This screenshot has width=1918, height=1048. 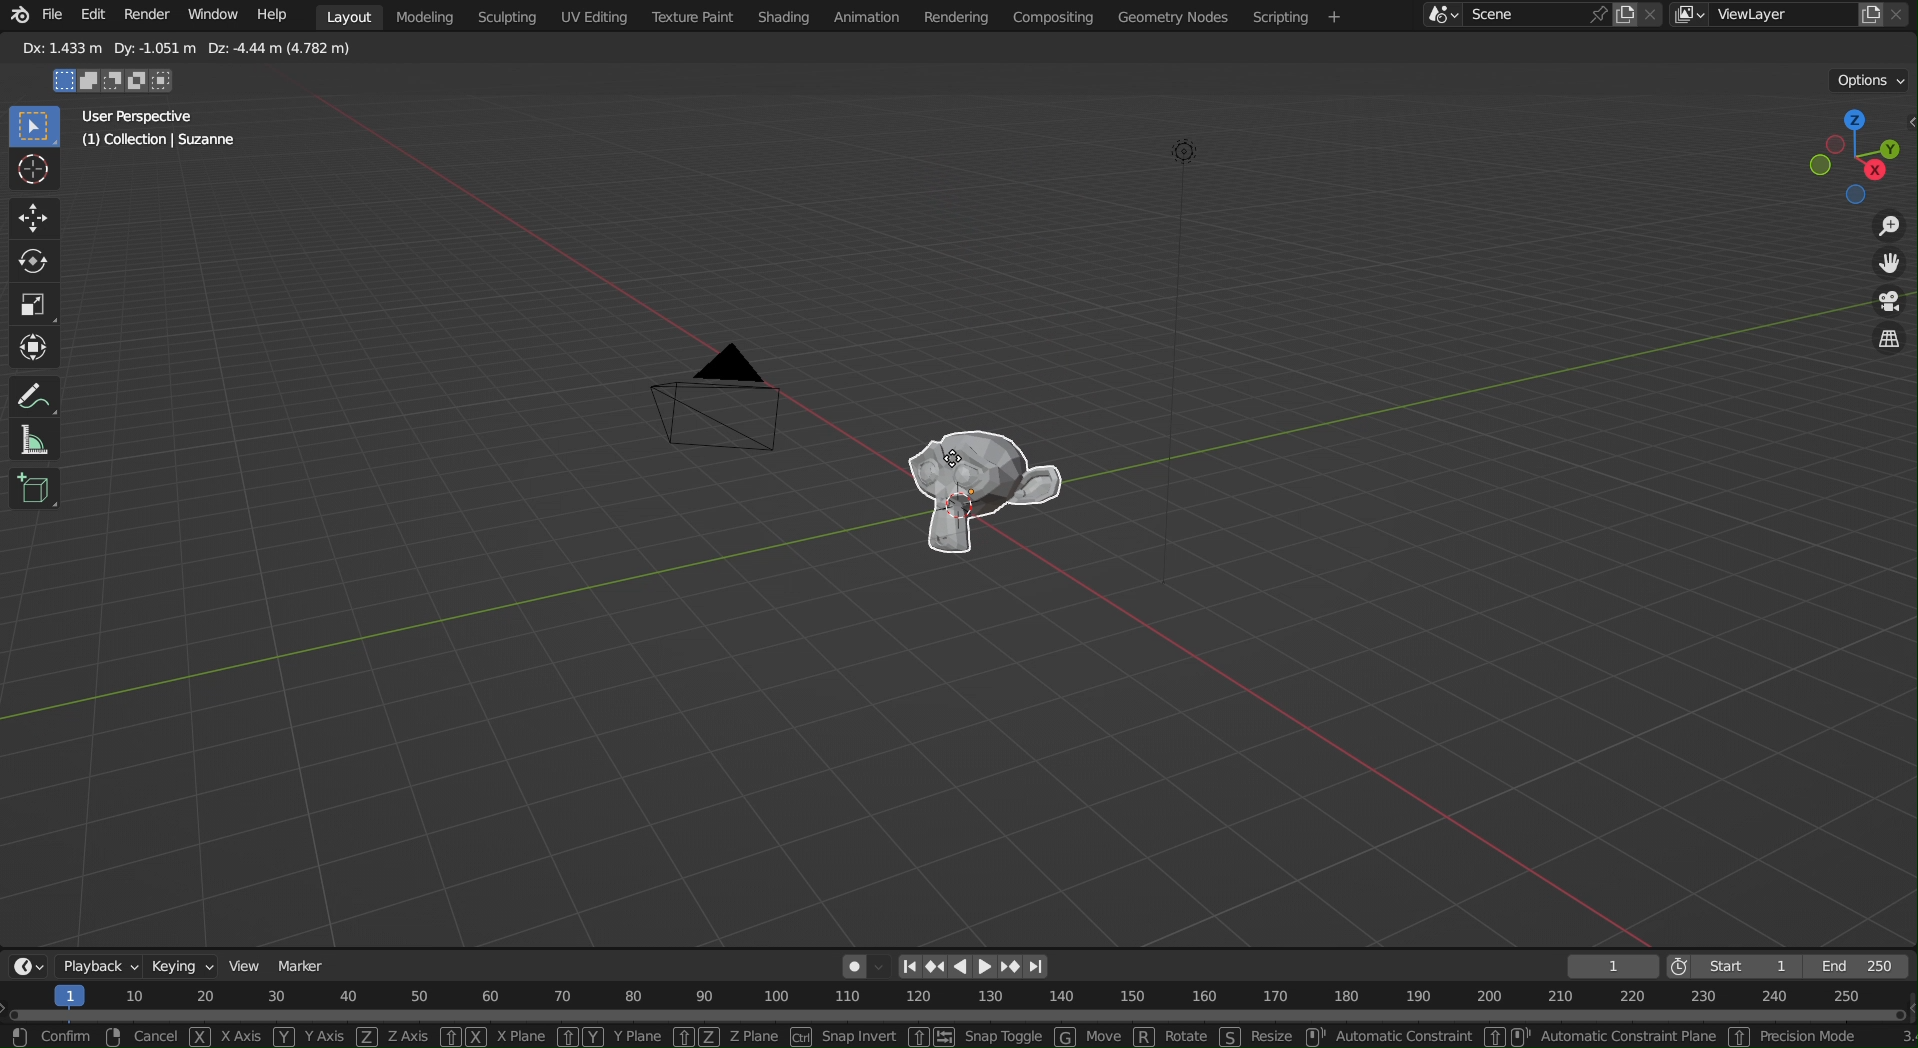 I want to click on shift and left right key, so click(x=929, y=1037).